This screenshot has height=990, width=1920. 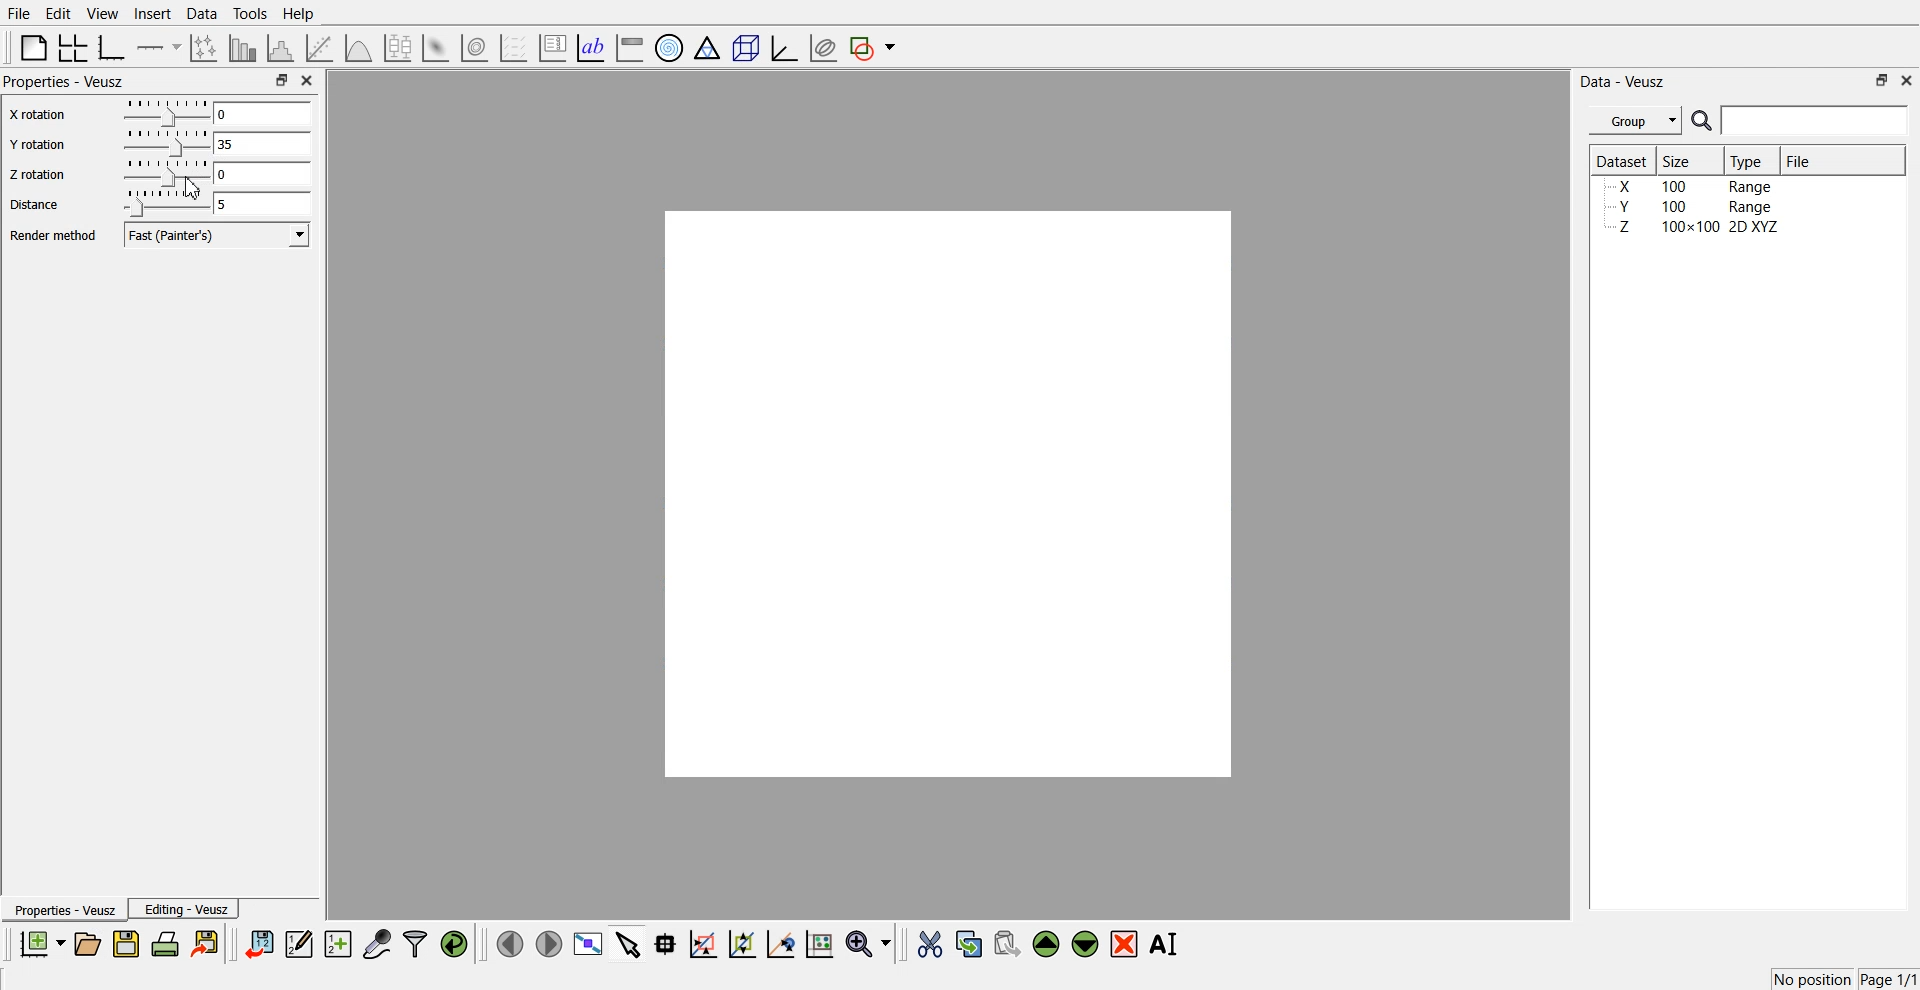 I want to click on Plot bar chart, so click(x=242, y=48).